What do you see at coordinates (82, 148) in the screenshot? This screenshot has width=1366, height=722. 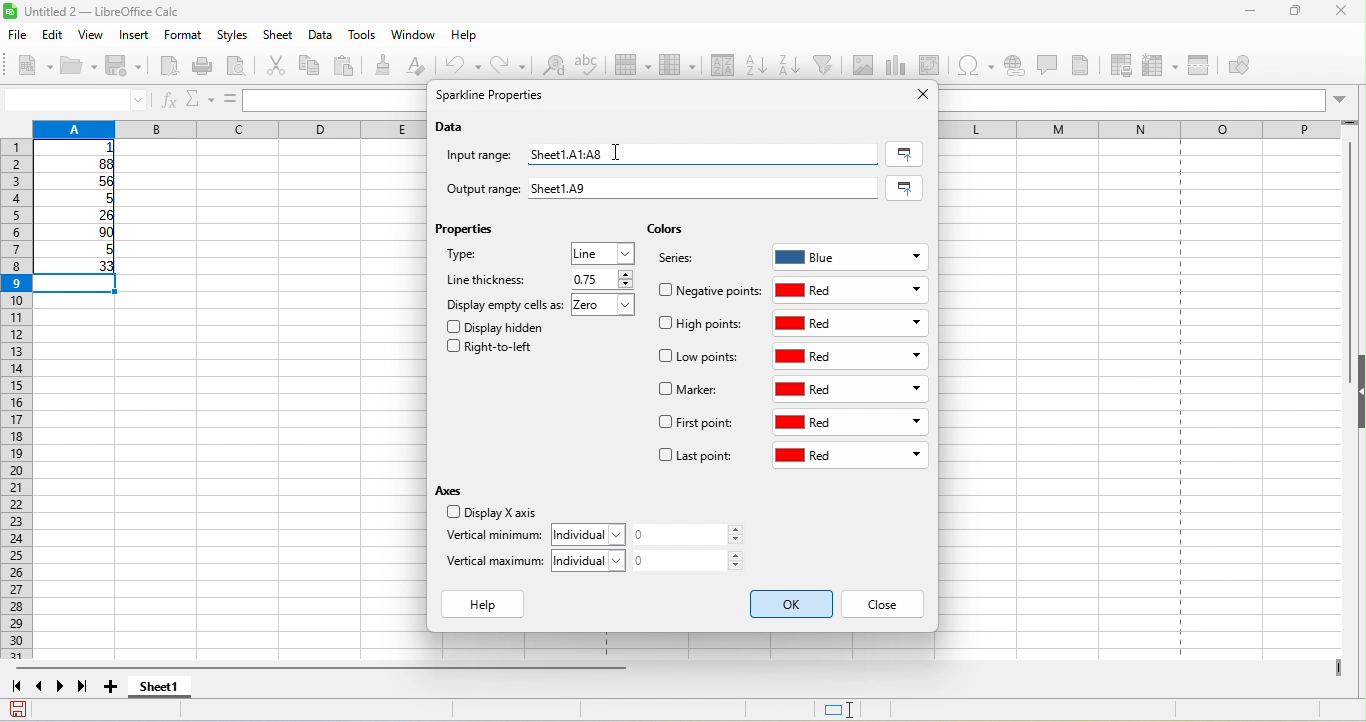 I see `1` at bounding box center [82, 148].